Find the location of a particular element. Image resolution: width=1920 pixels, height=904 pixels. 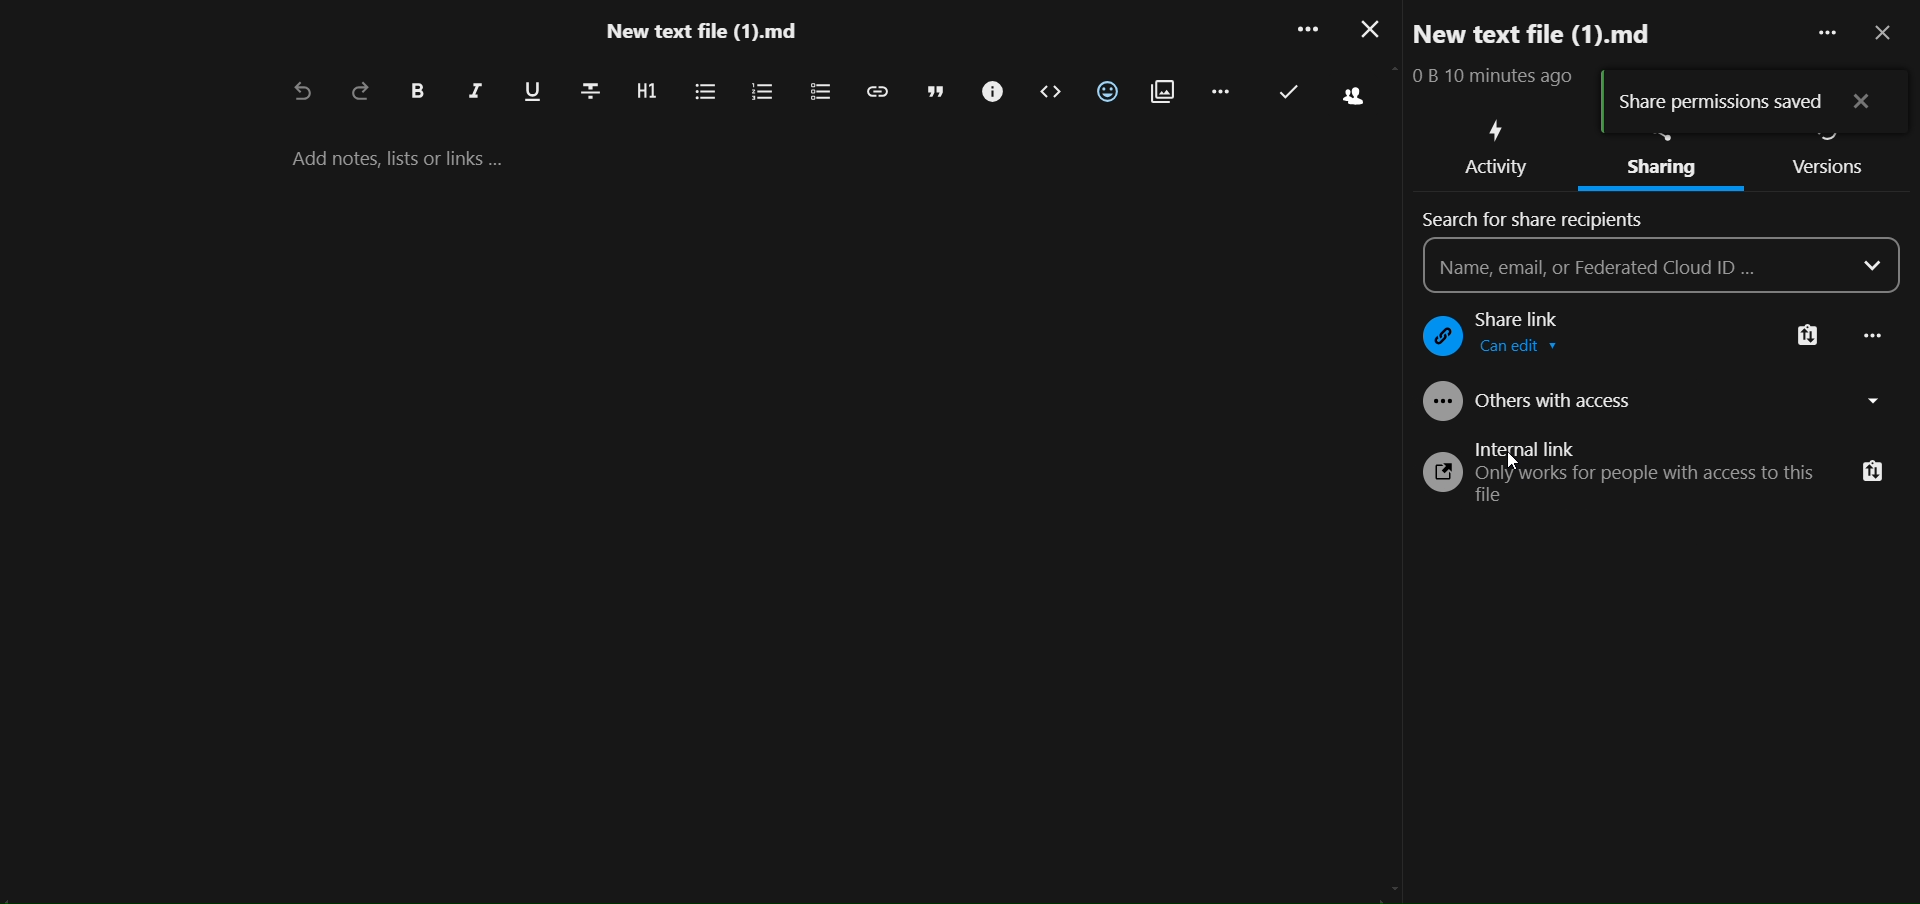

close is located at coordinates (1365, 29).